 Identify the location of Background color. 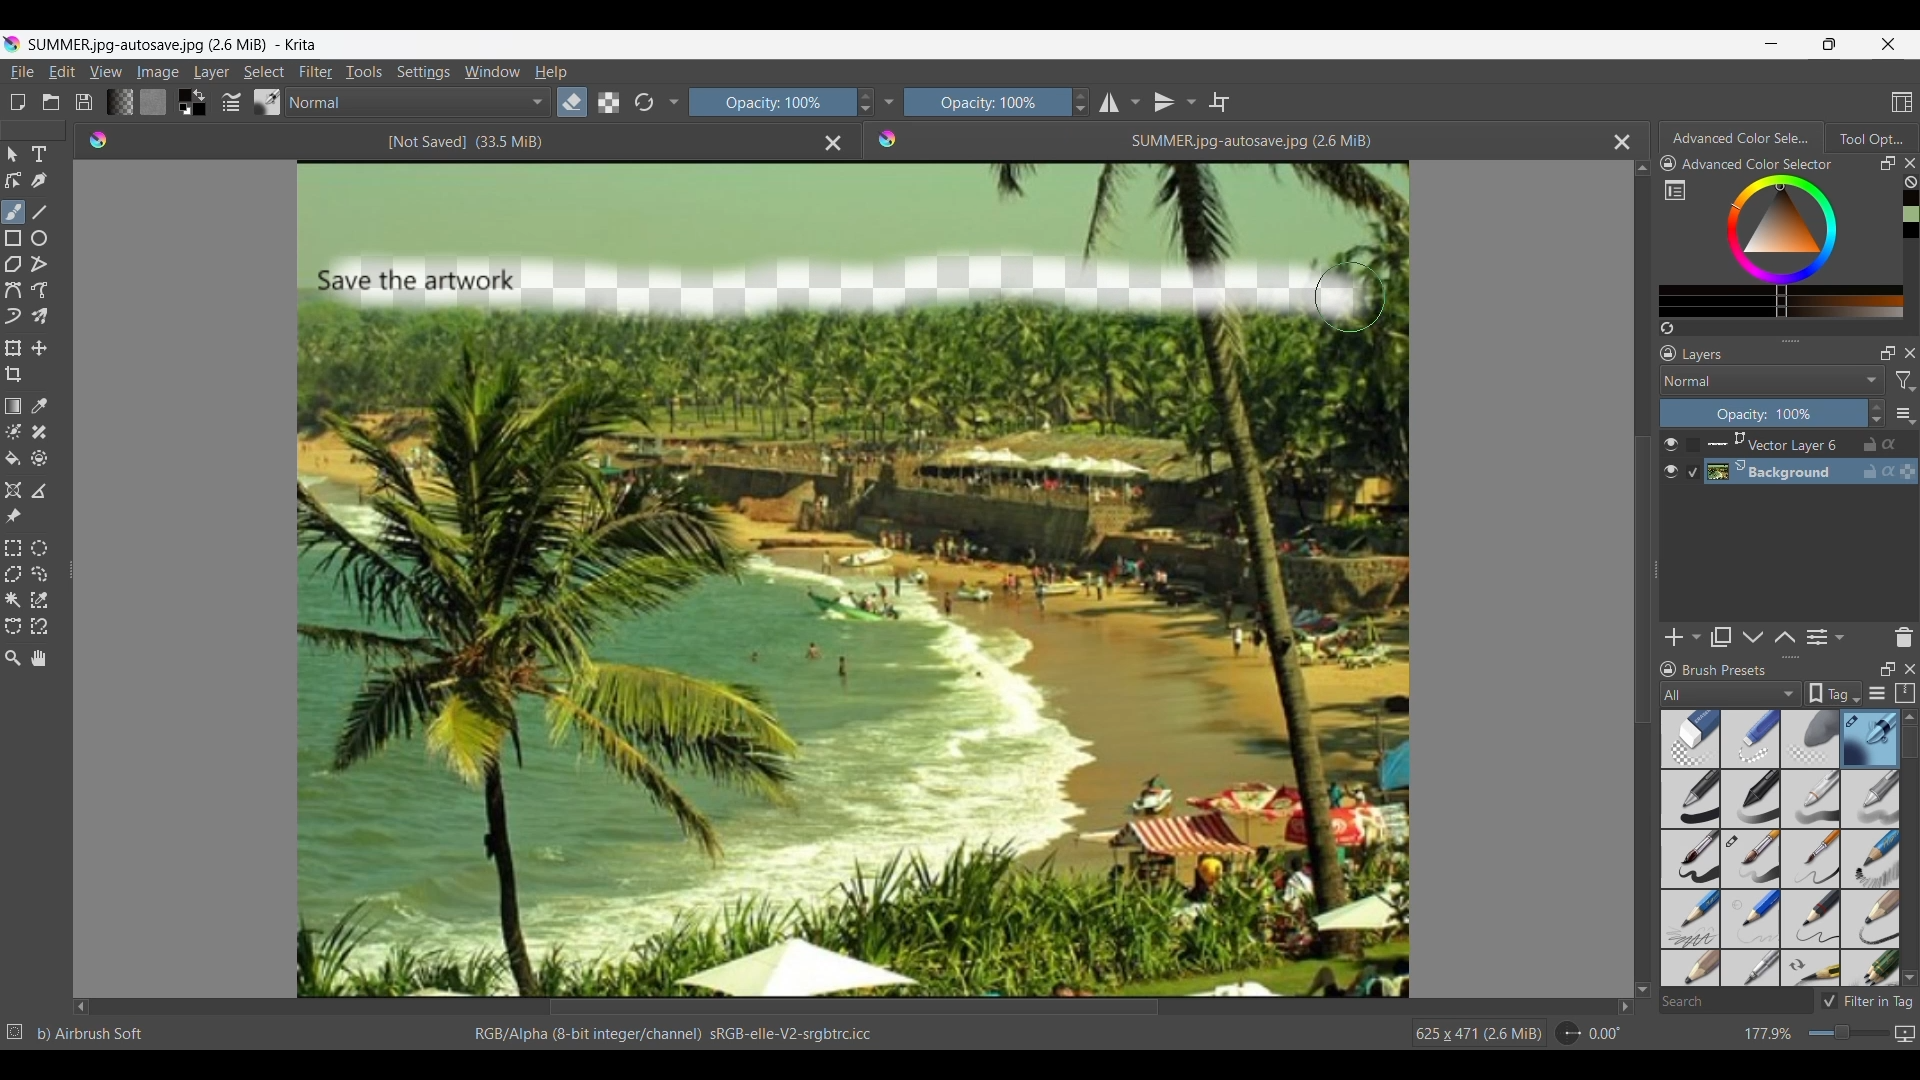
(201, 110).